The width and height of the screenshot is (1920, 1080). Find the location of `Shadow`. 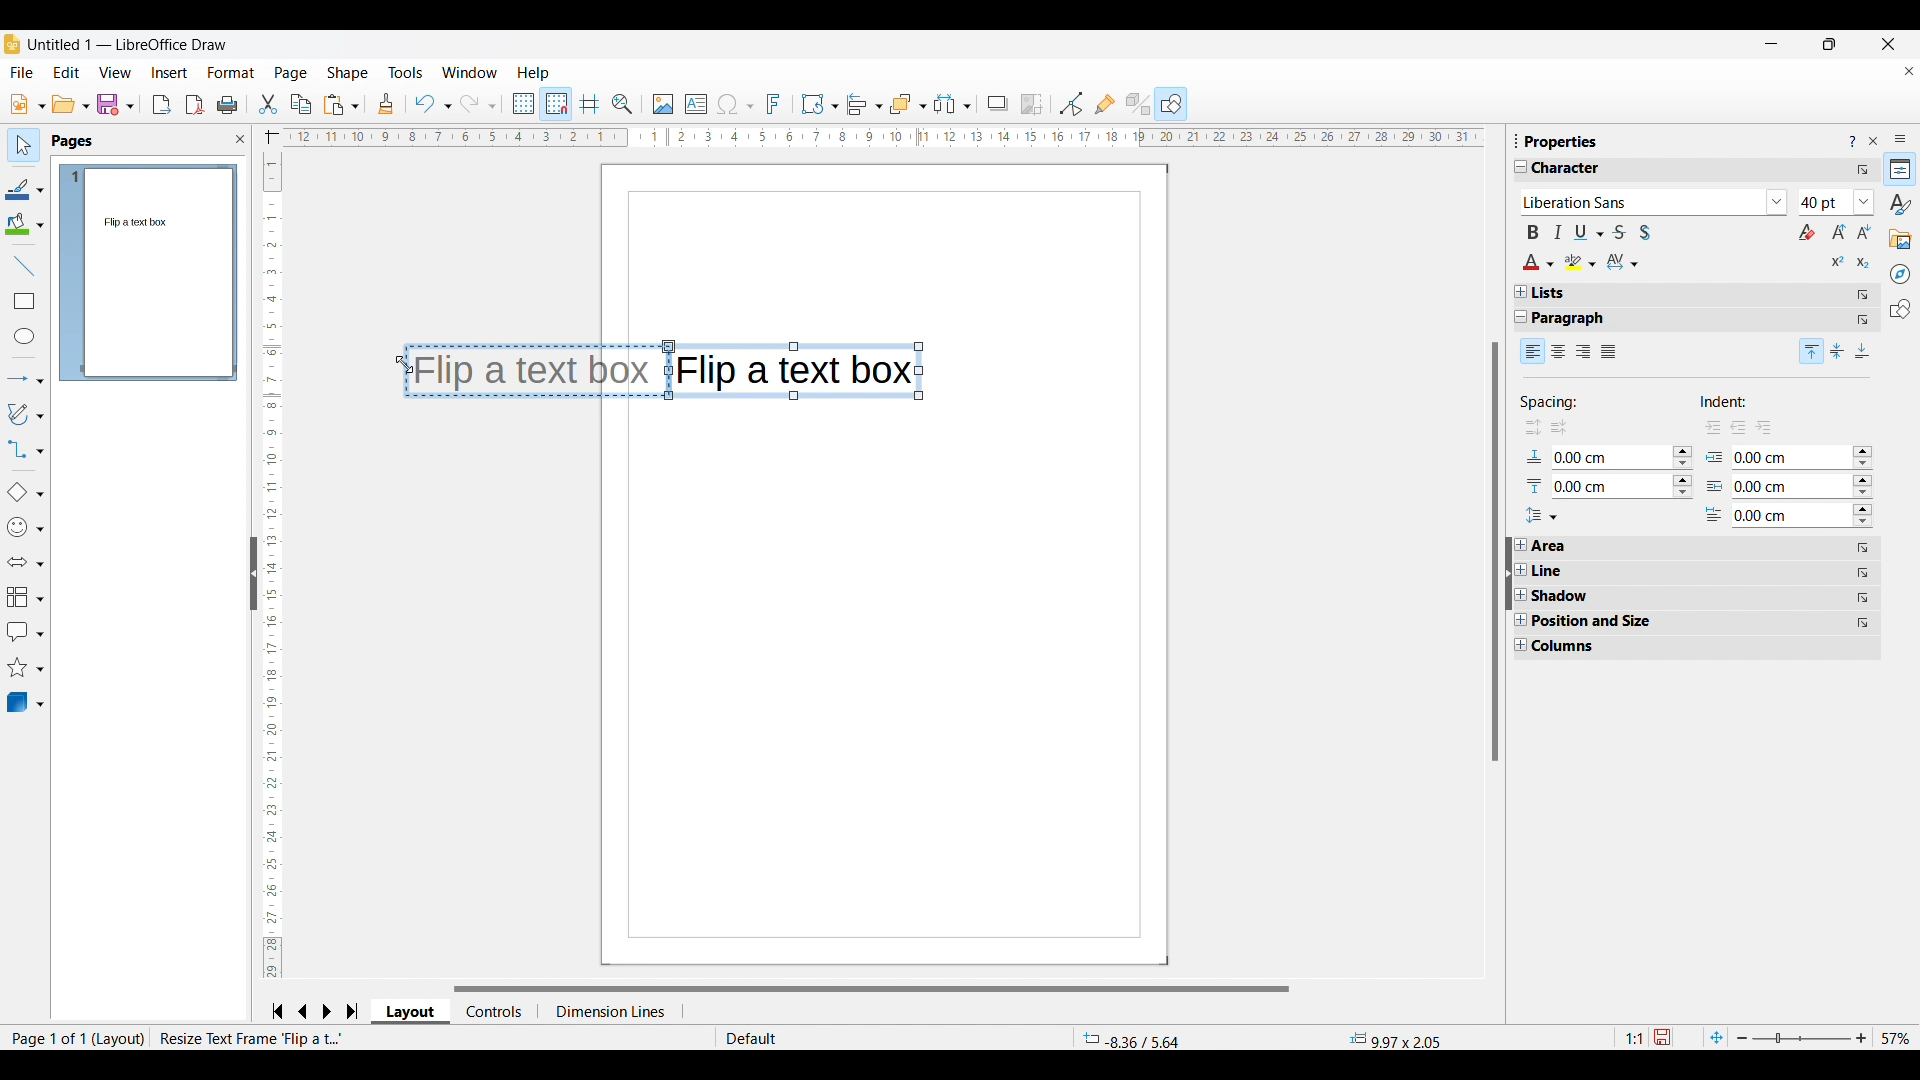

Shadow is located at coordinates (998, 104).